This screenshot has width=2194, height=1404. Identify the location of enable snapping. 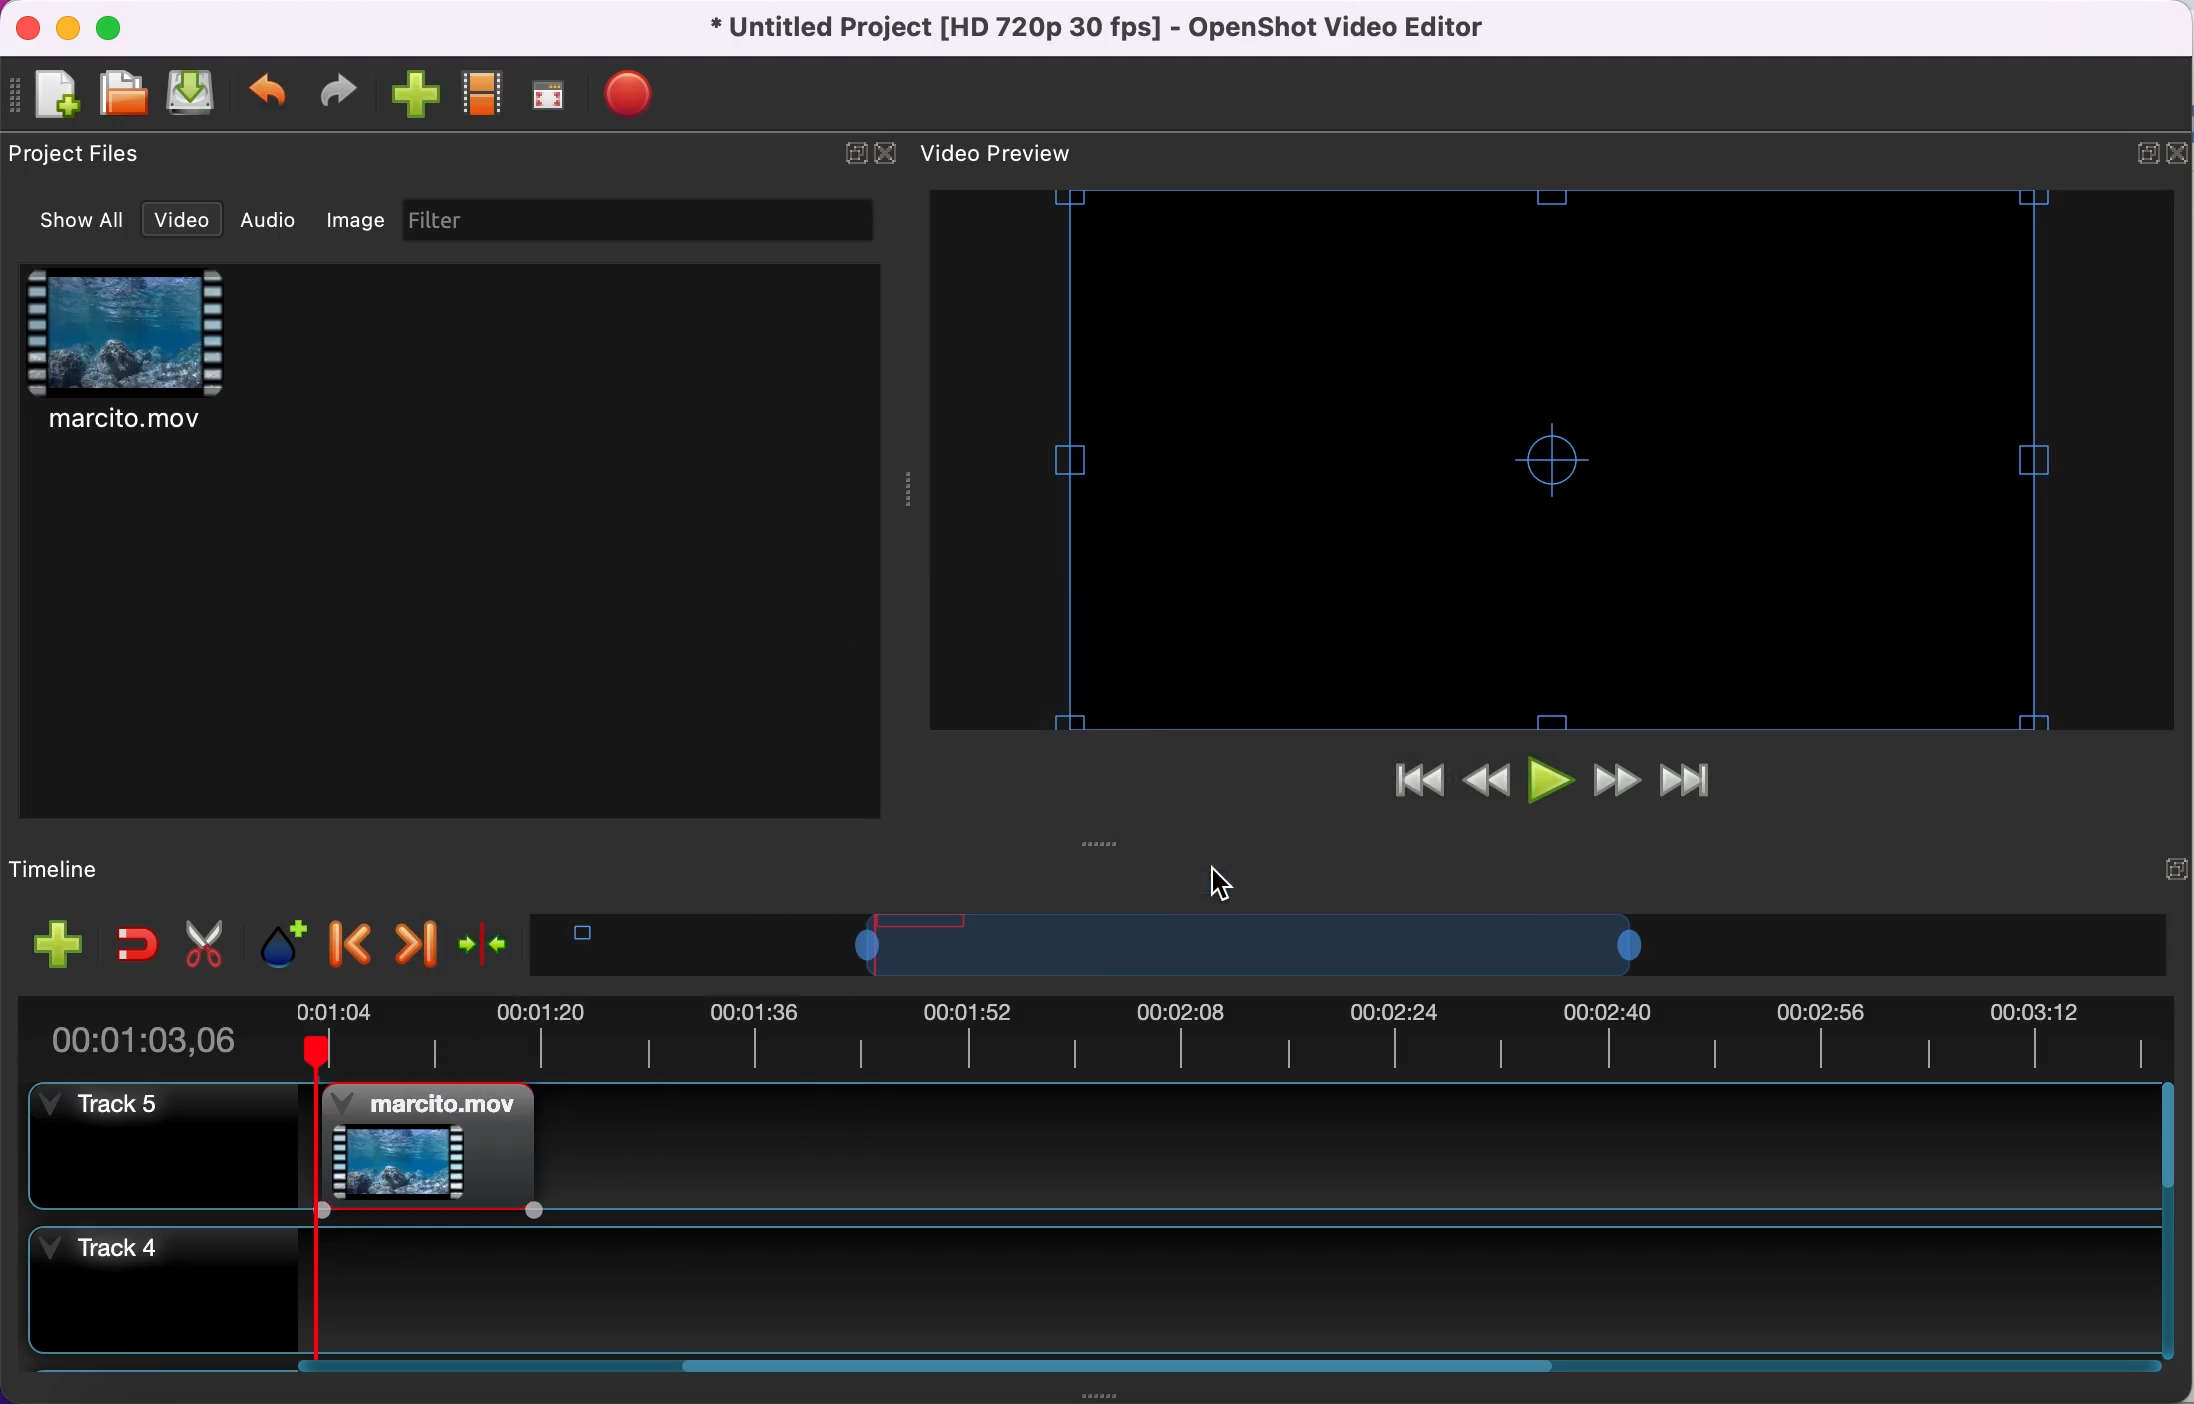
(128, 942).